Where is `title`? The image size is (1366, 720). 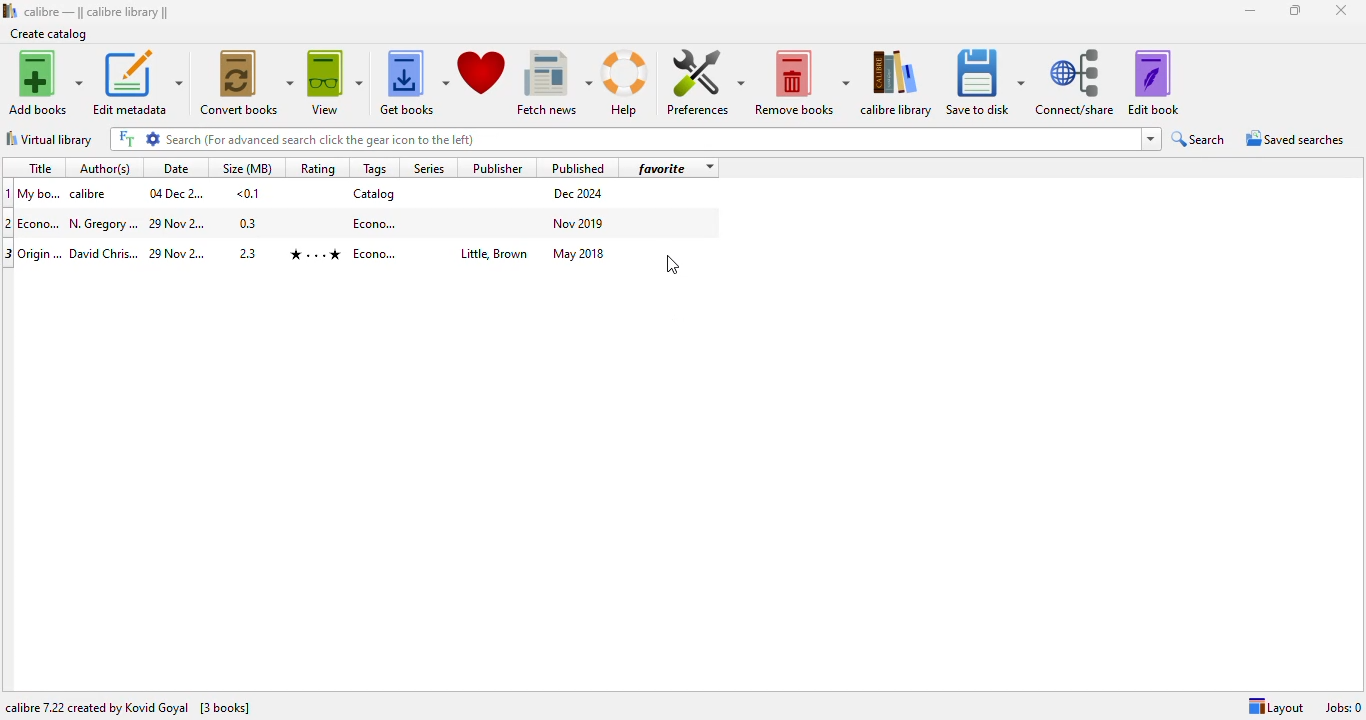
title is located at coordinates (41, 223).